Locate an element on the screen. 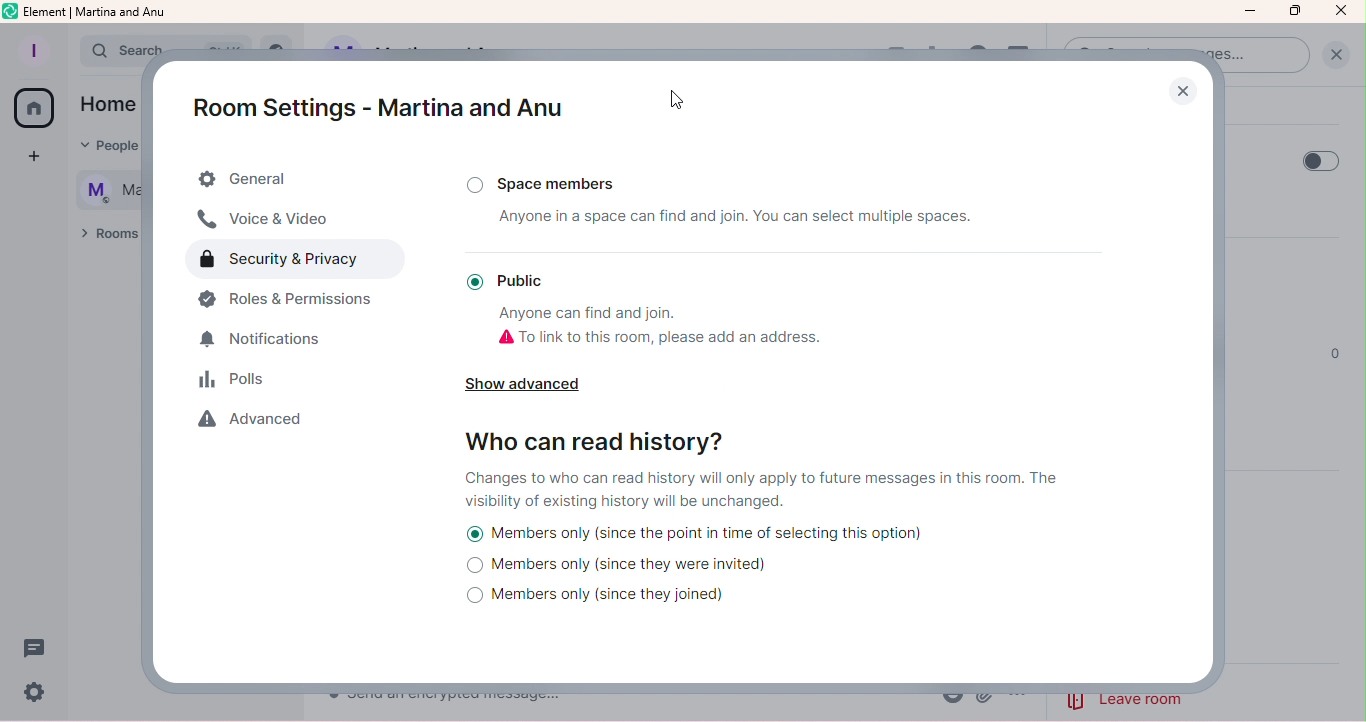  Members only (since the point in time of selecting this option) is located at coordinates (706, 529).